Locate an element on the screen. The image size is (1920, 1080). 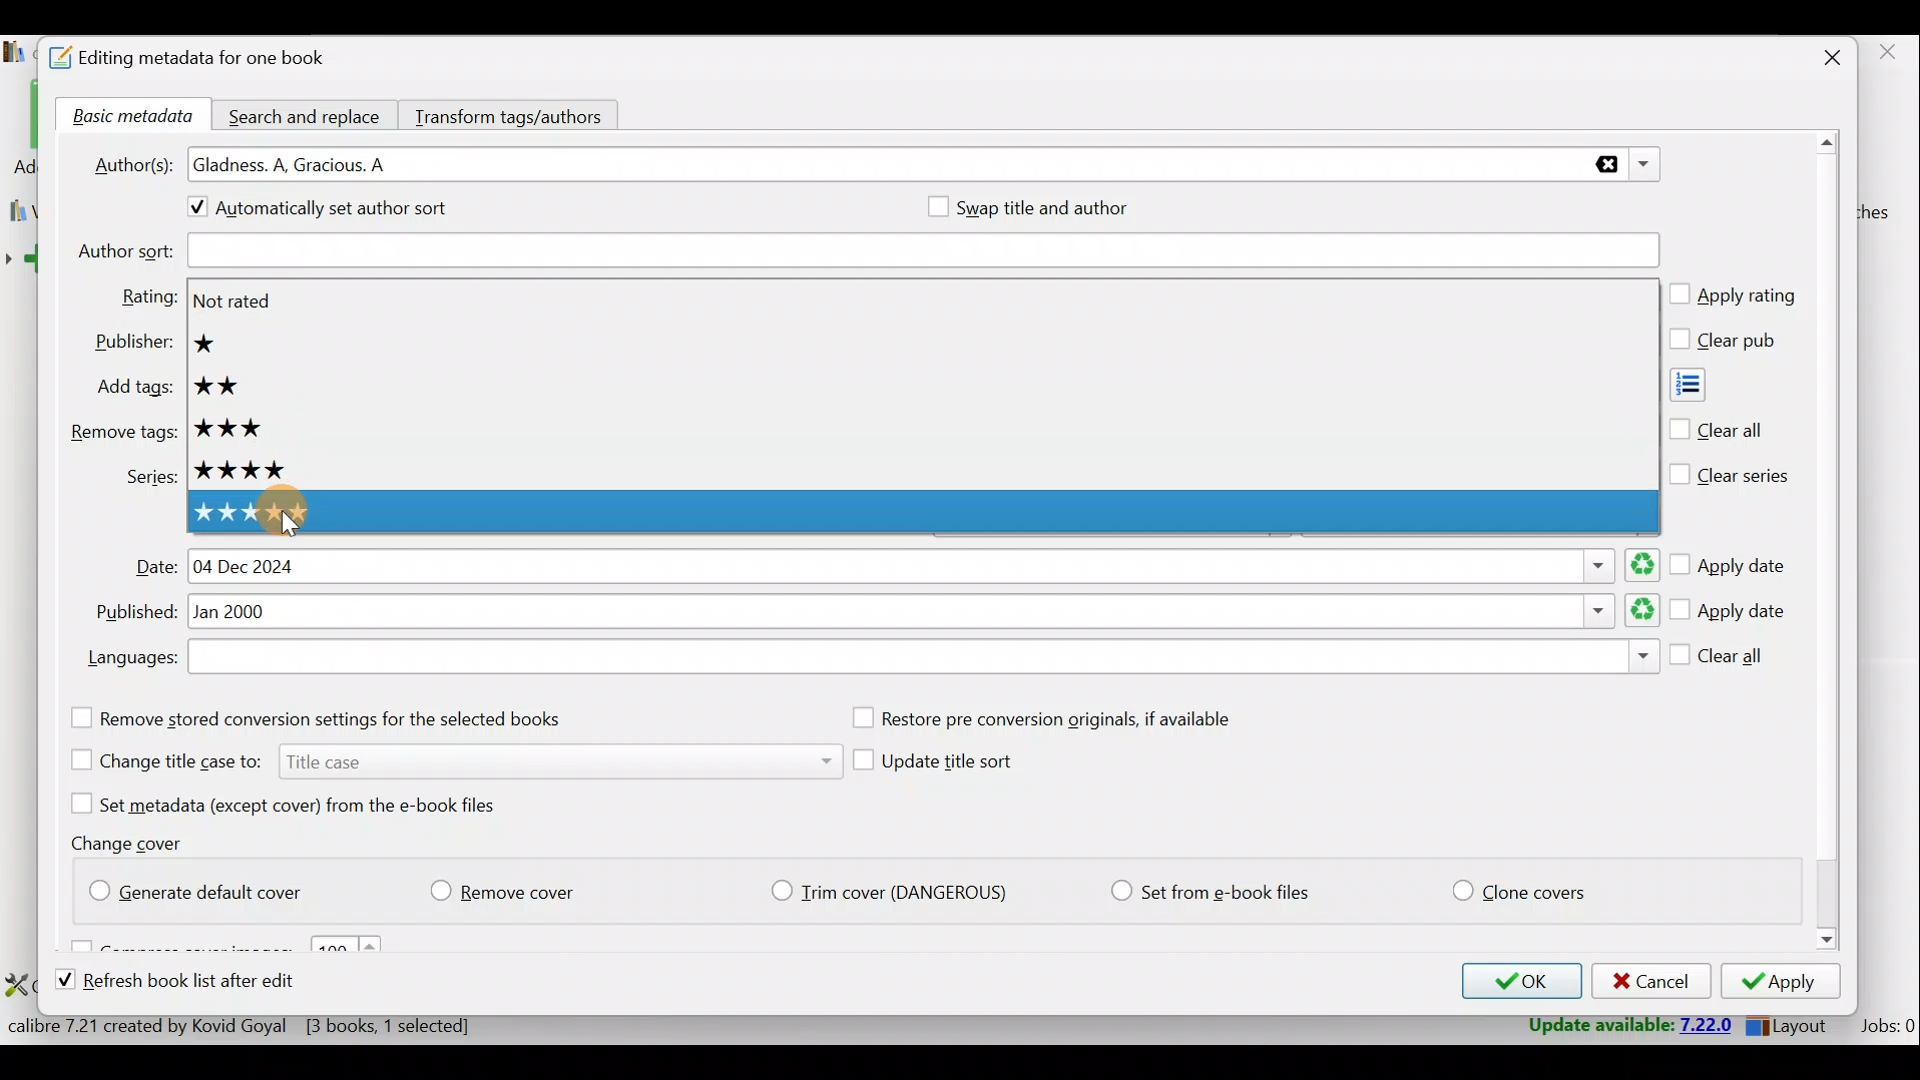
Add tags: is located at coordinates (134, 387).